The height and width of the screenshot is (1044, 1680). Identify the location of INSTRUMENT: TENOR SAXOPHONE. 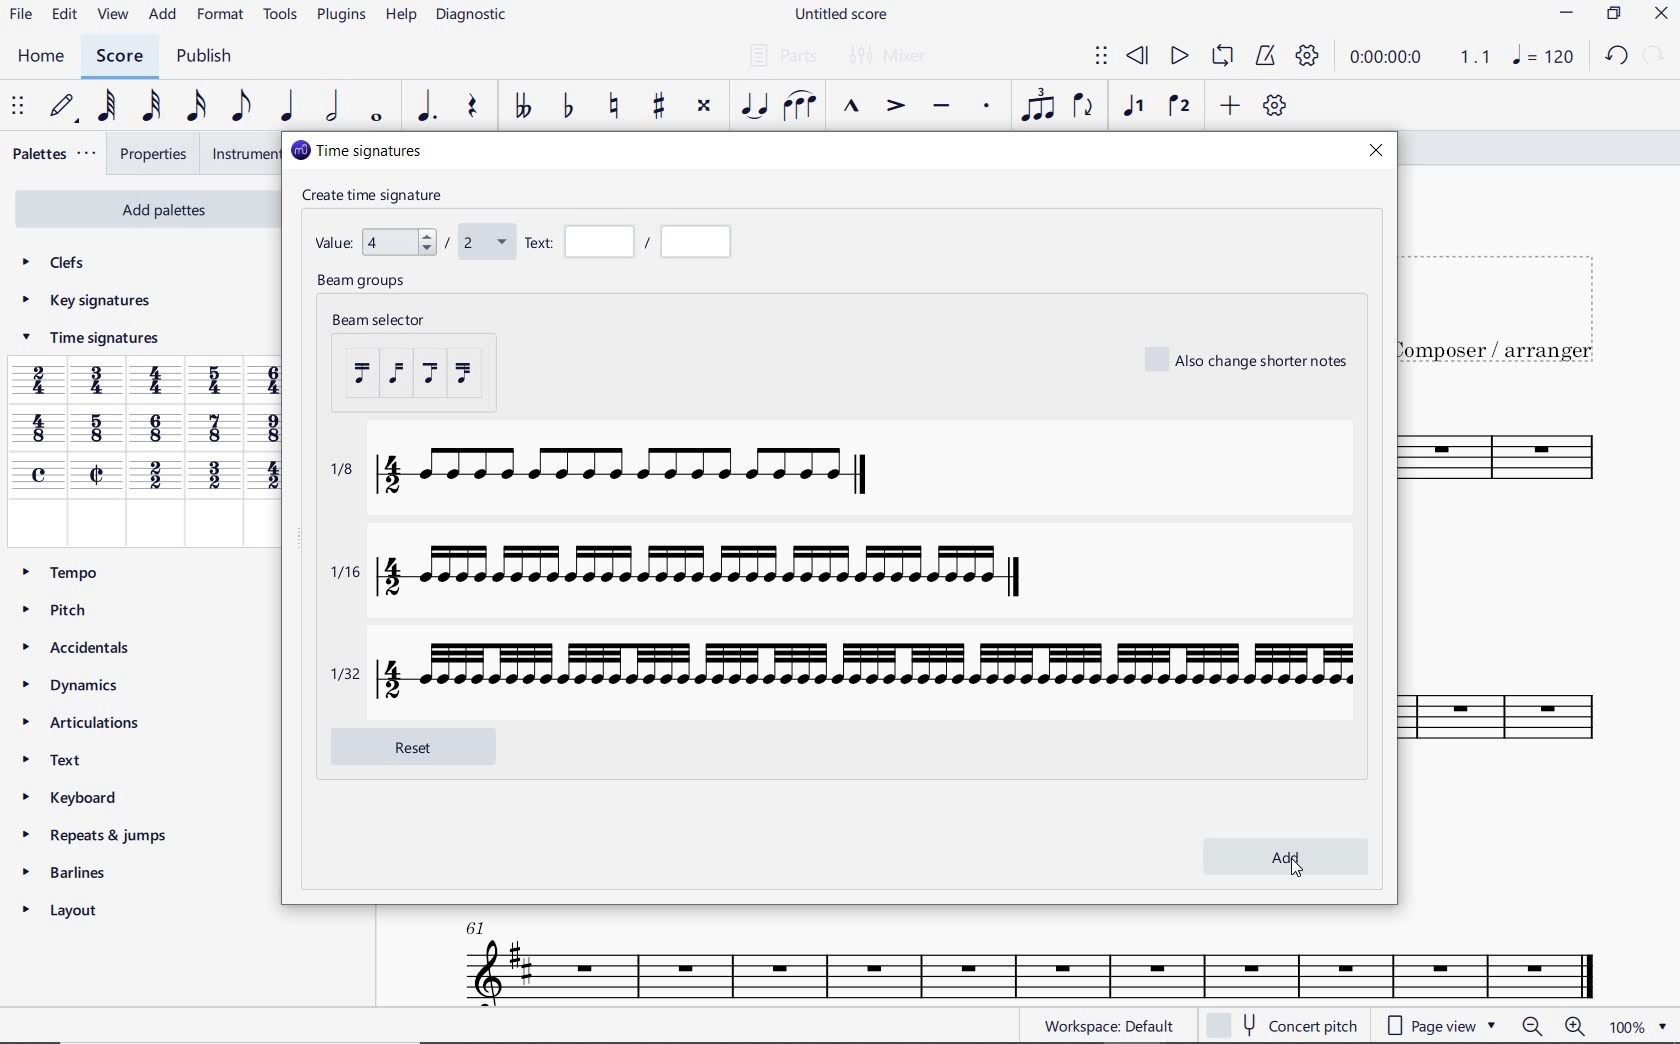
(1020, 955).